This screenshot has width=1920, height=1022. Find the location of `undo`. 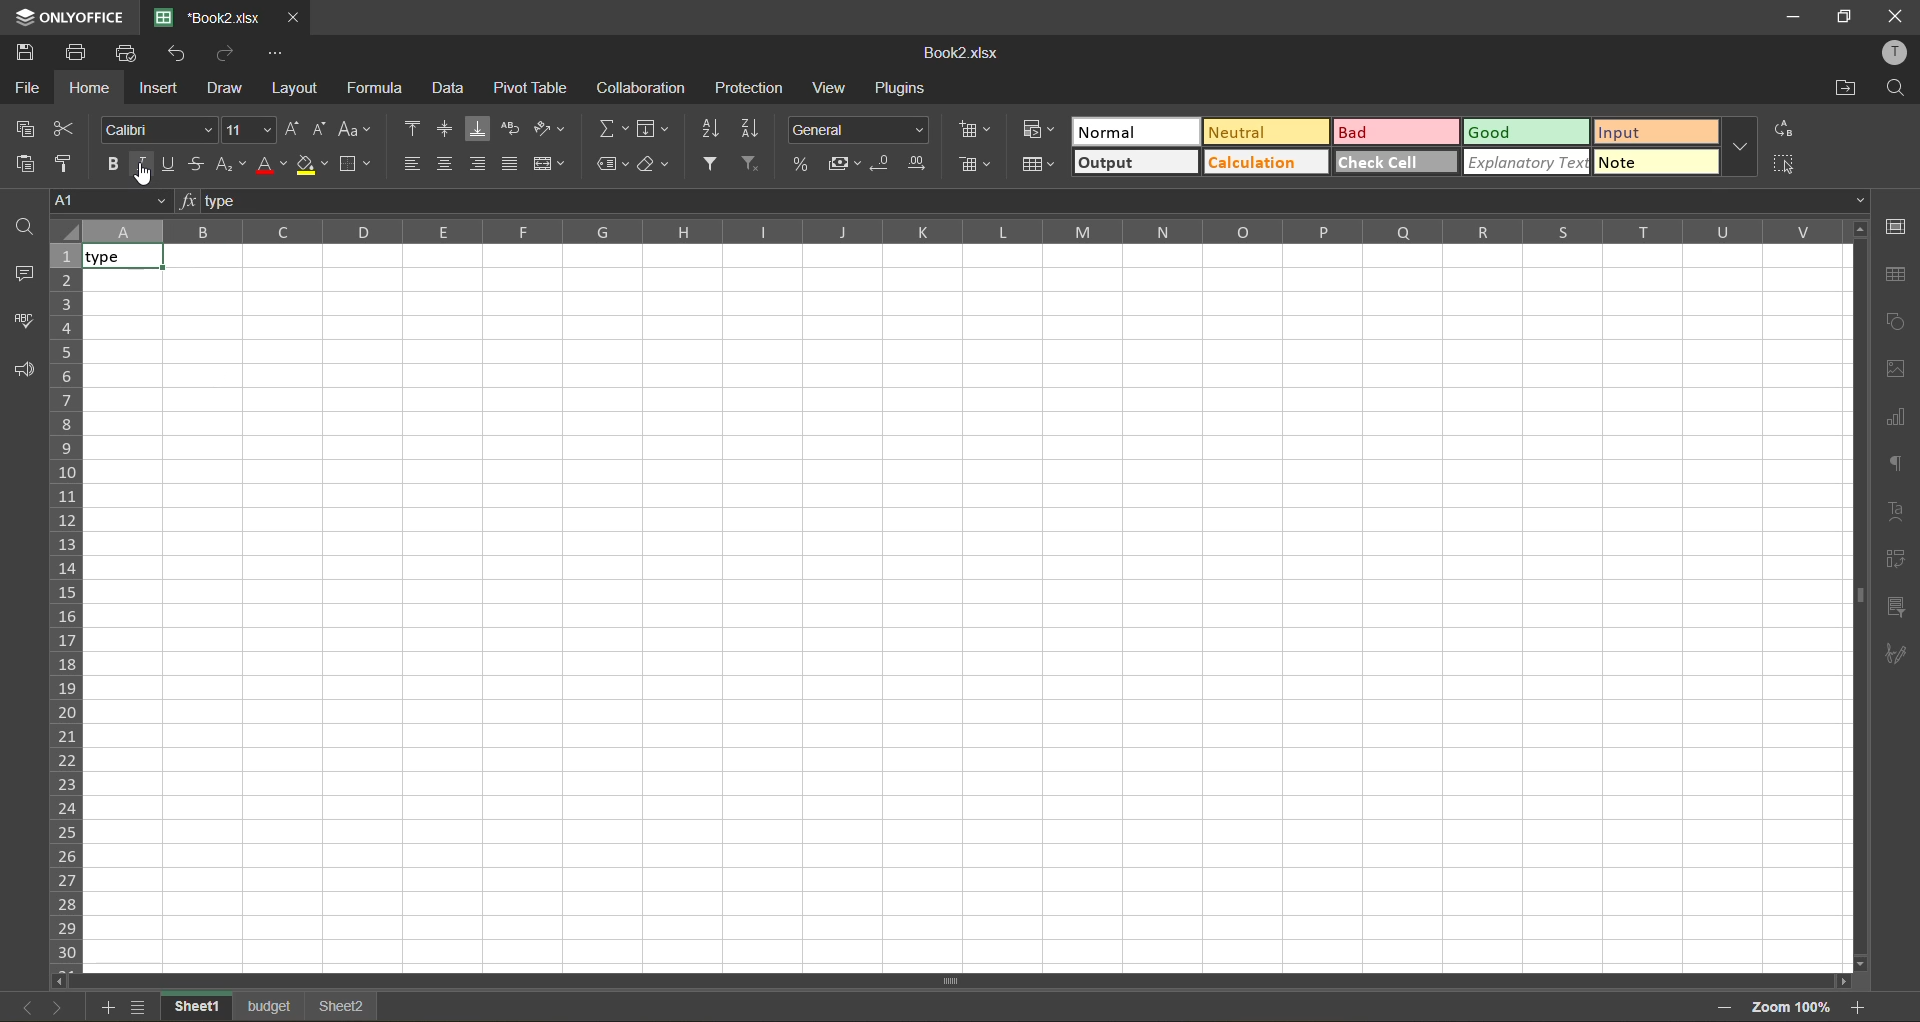

undo is located at coordinates (183, 55).